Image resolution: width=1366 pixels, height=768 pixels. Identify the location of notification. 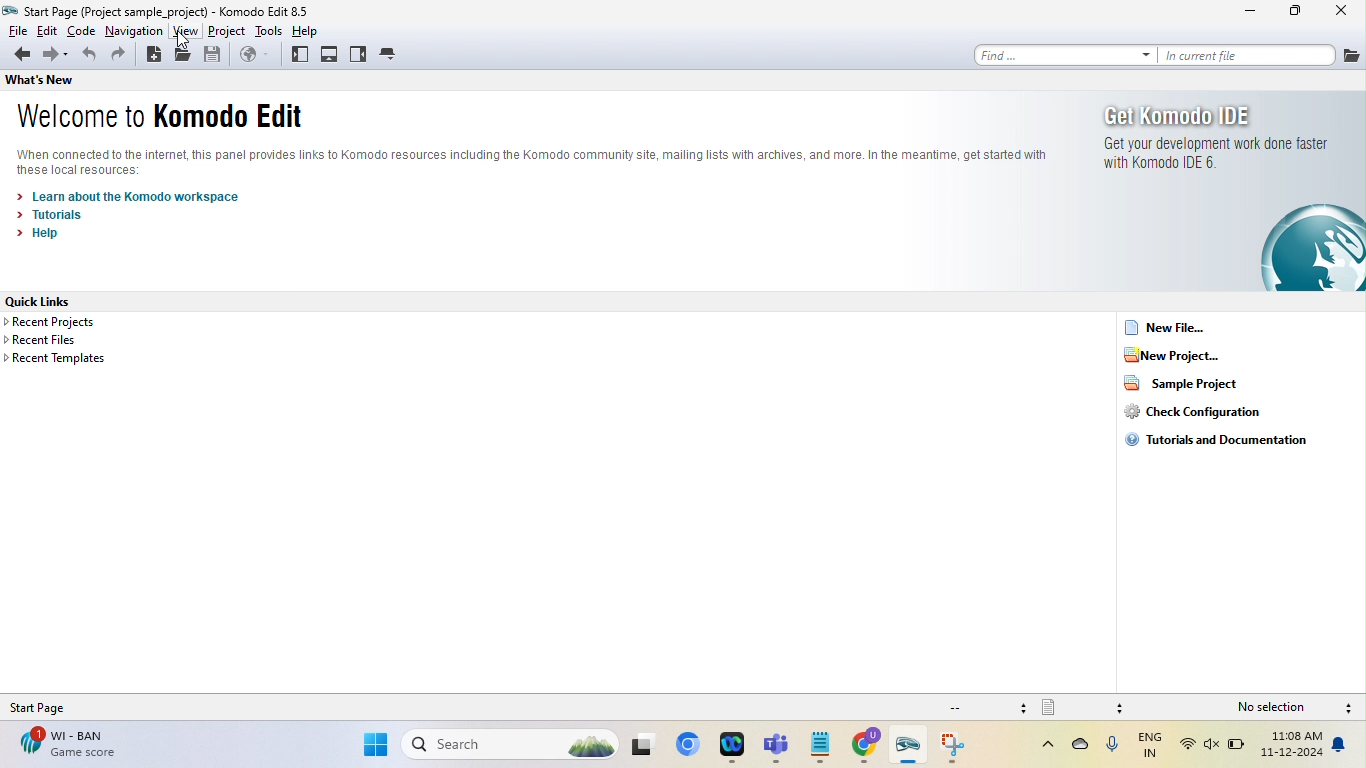
(1343, 746).